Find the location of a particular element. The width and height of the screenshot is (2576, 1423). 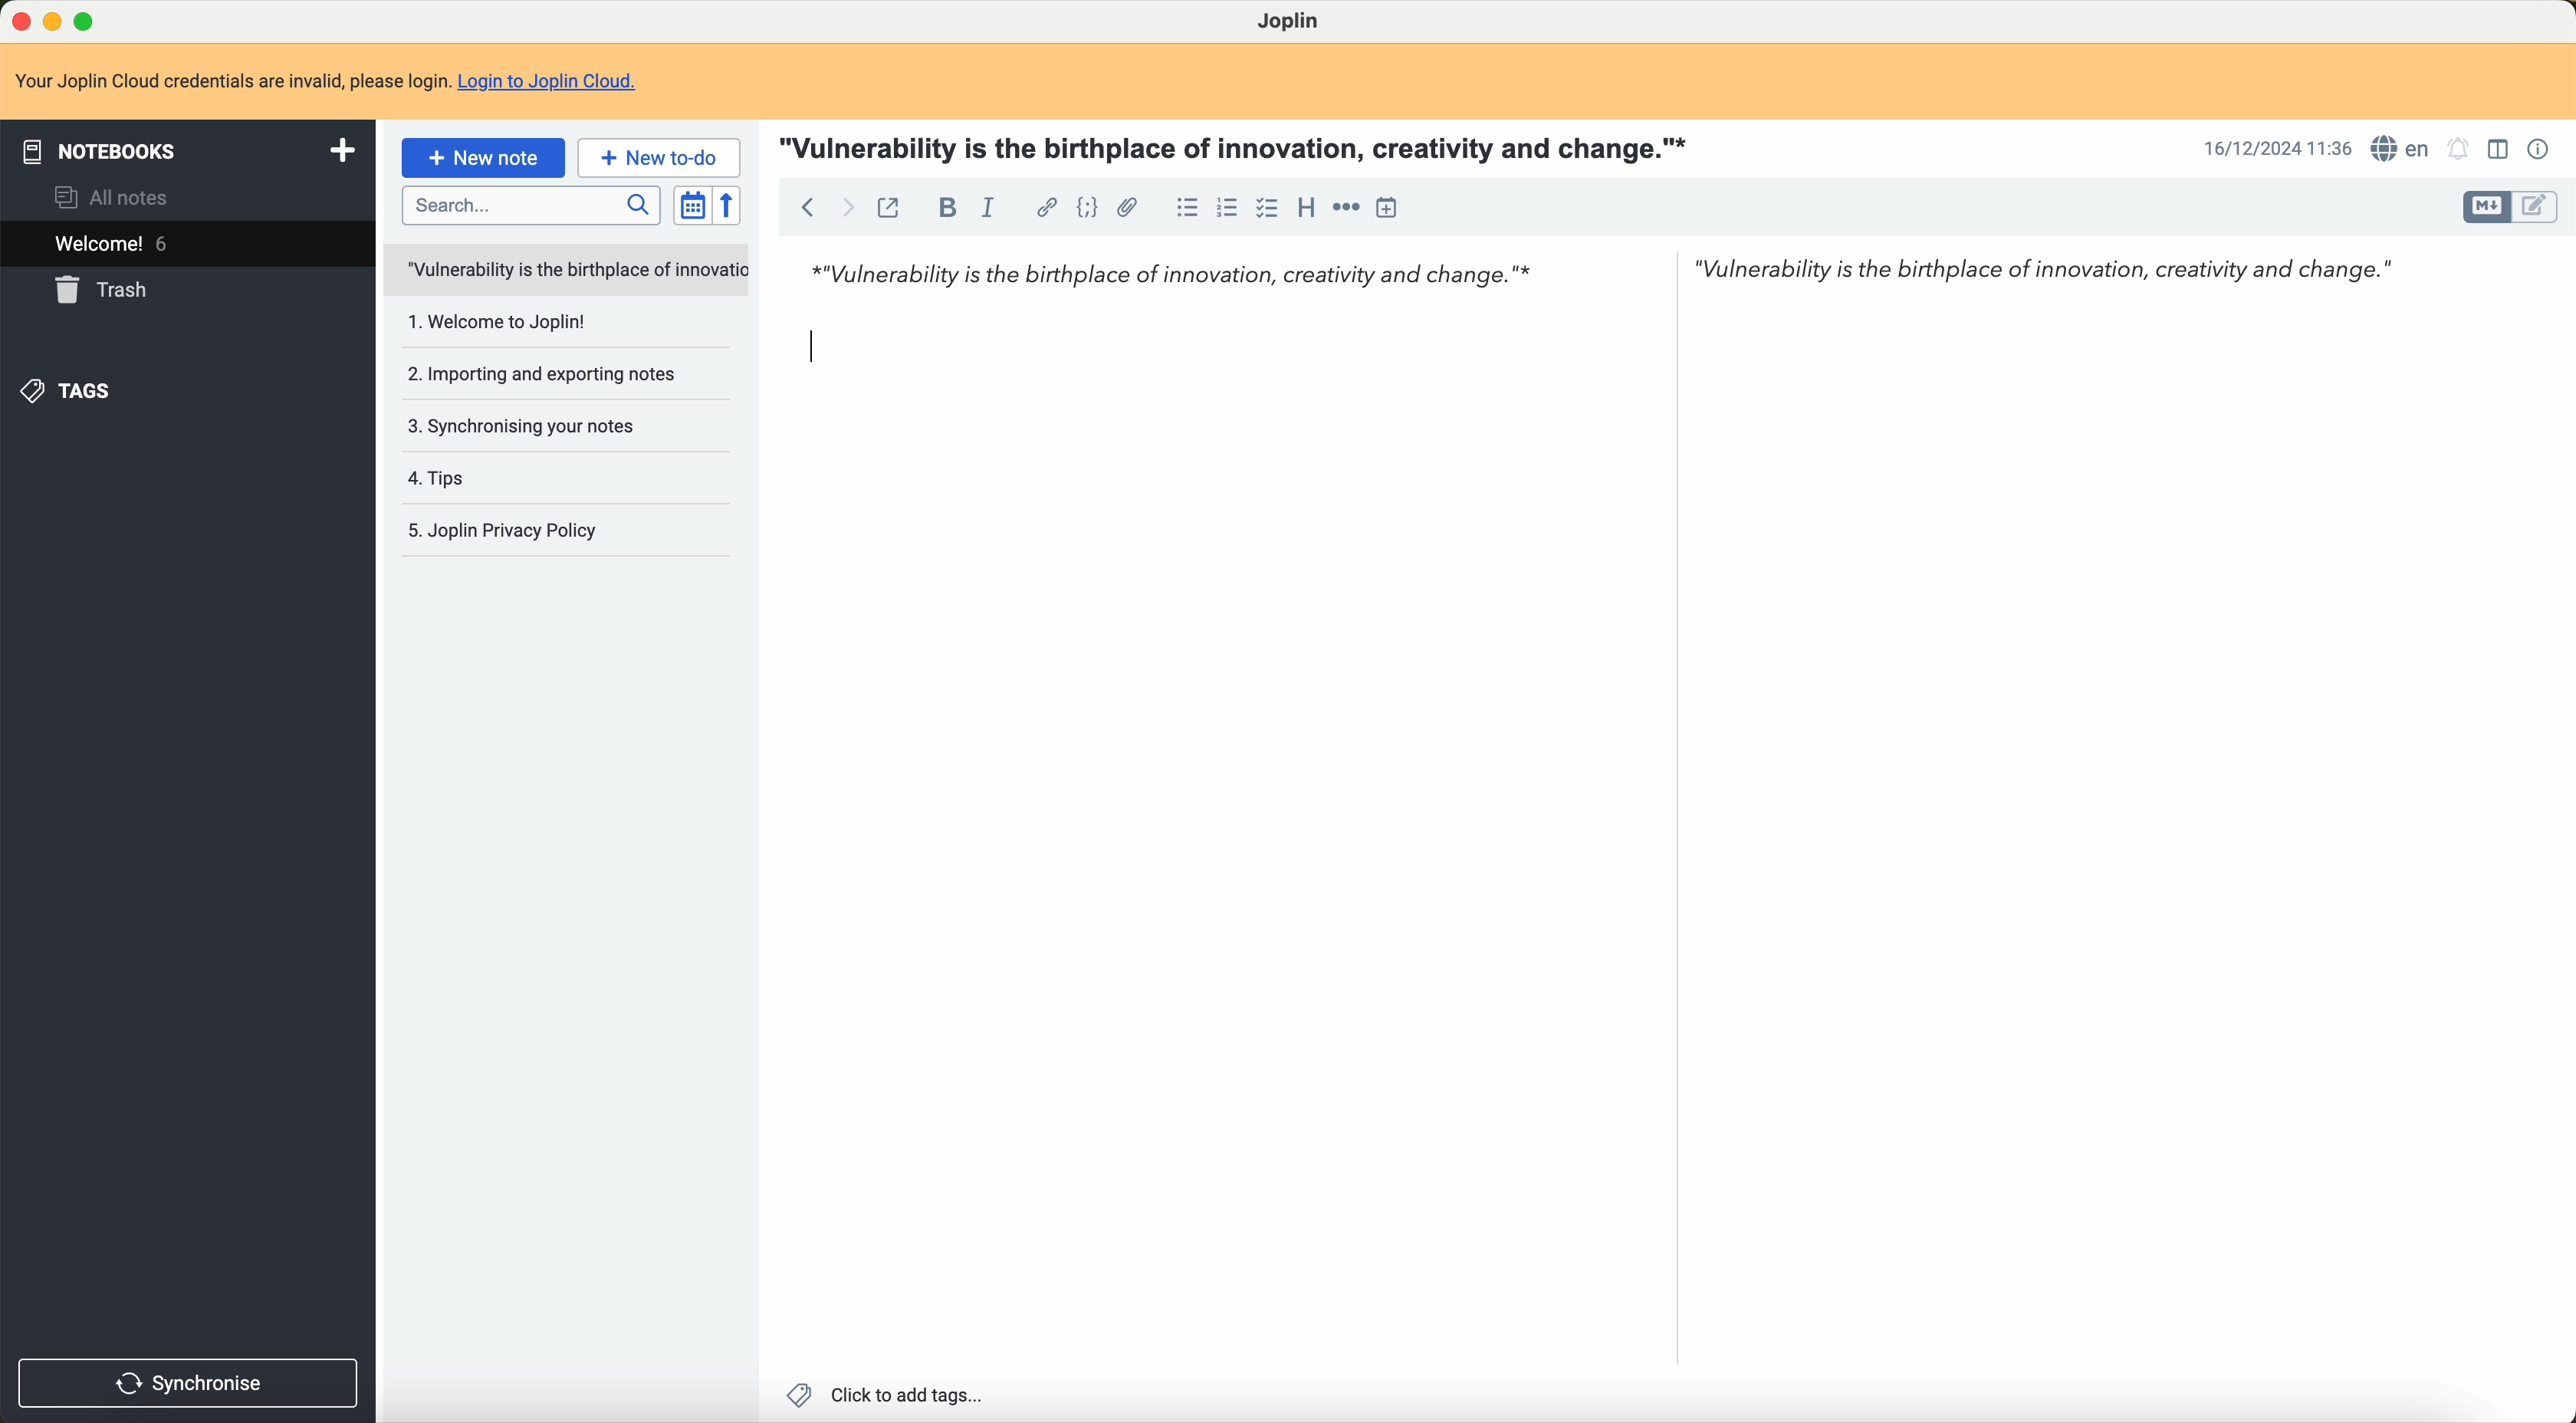

"Vulnerability is the birthplace of innovation, creativity and change."* is located at coordinates (1240, 146).